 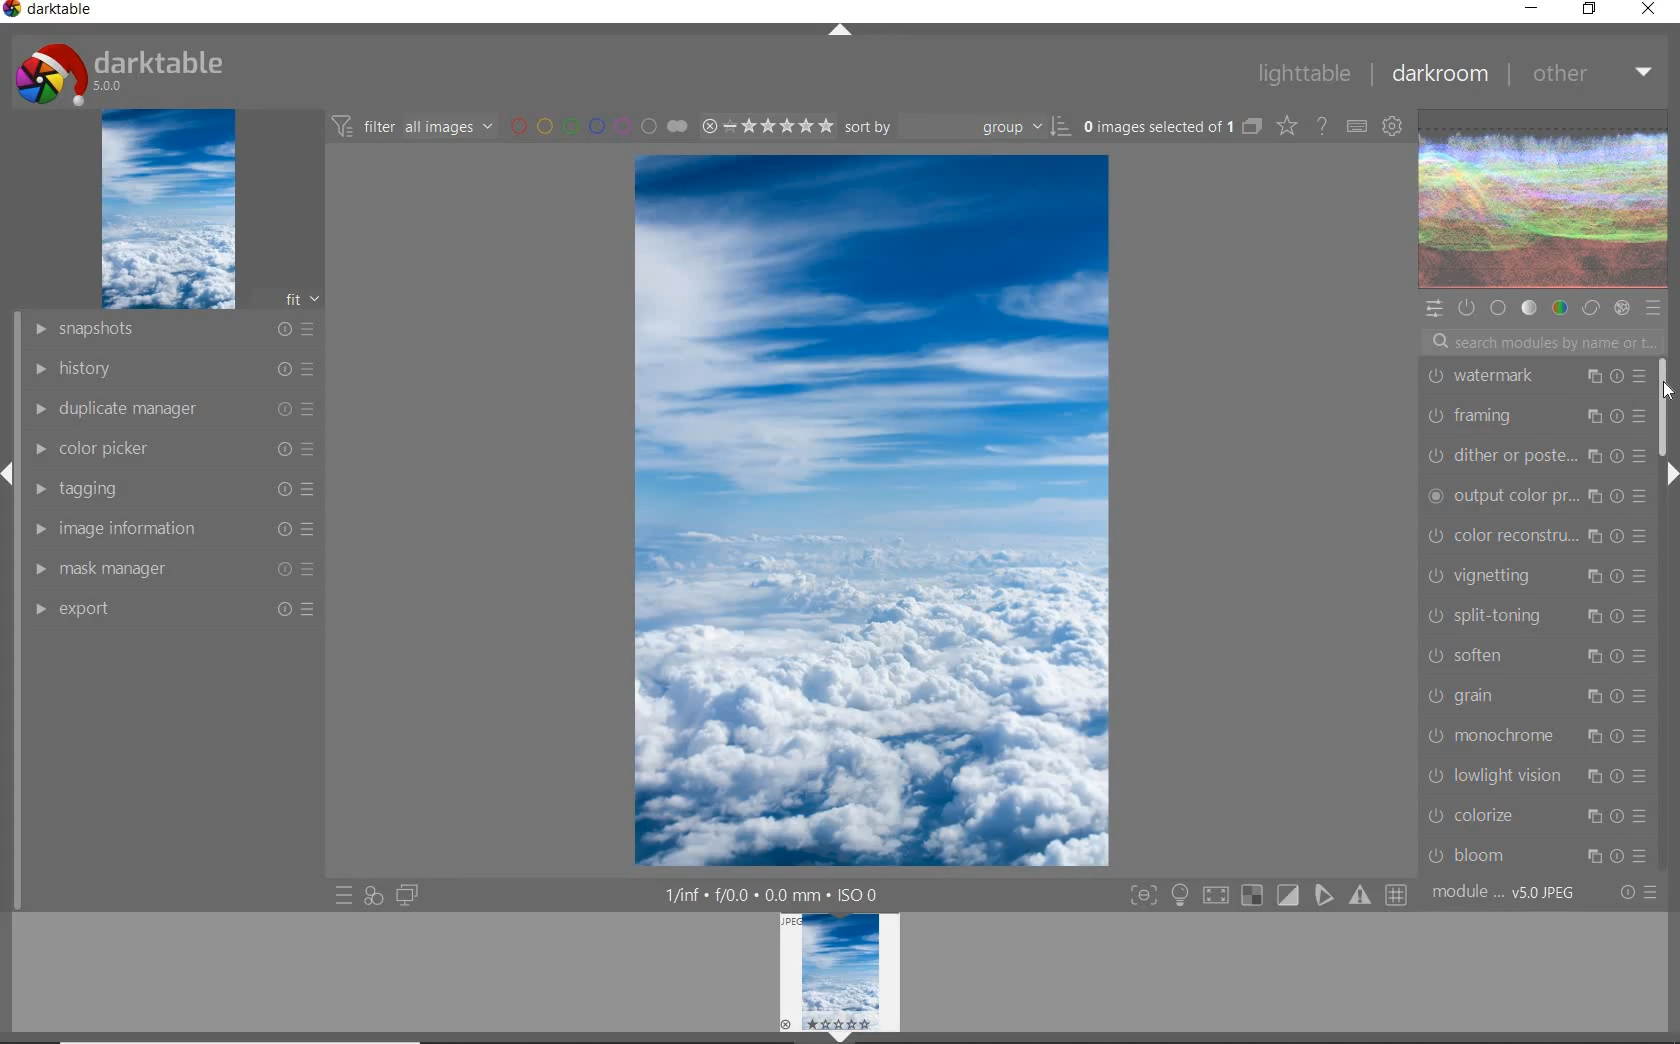 What do you see at coordinates (172, 367) in the screenshot?
I see `HISTORY` at bounding box center [172, 367].